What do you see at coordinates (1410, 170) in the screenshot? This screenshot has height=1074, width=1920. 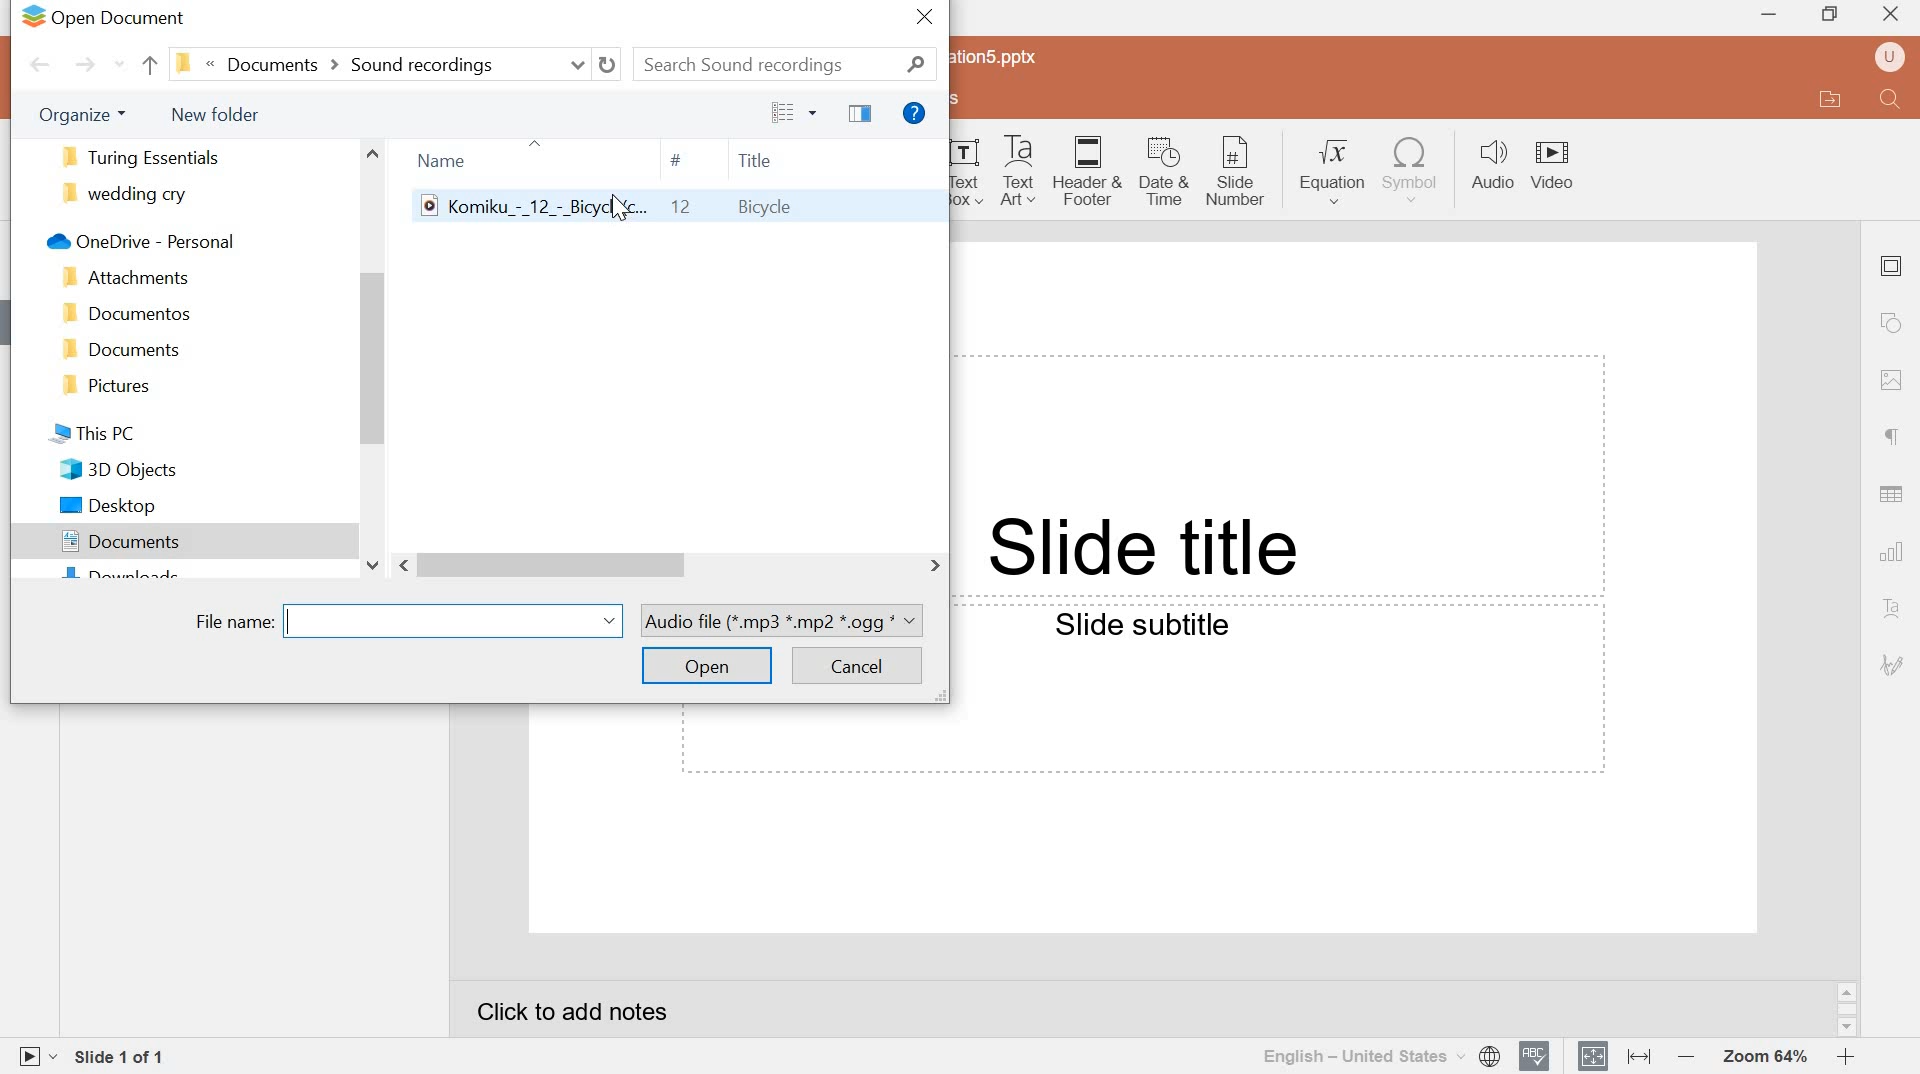 I see `symbol` at bounding box center [1410, 170].